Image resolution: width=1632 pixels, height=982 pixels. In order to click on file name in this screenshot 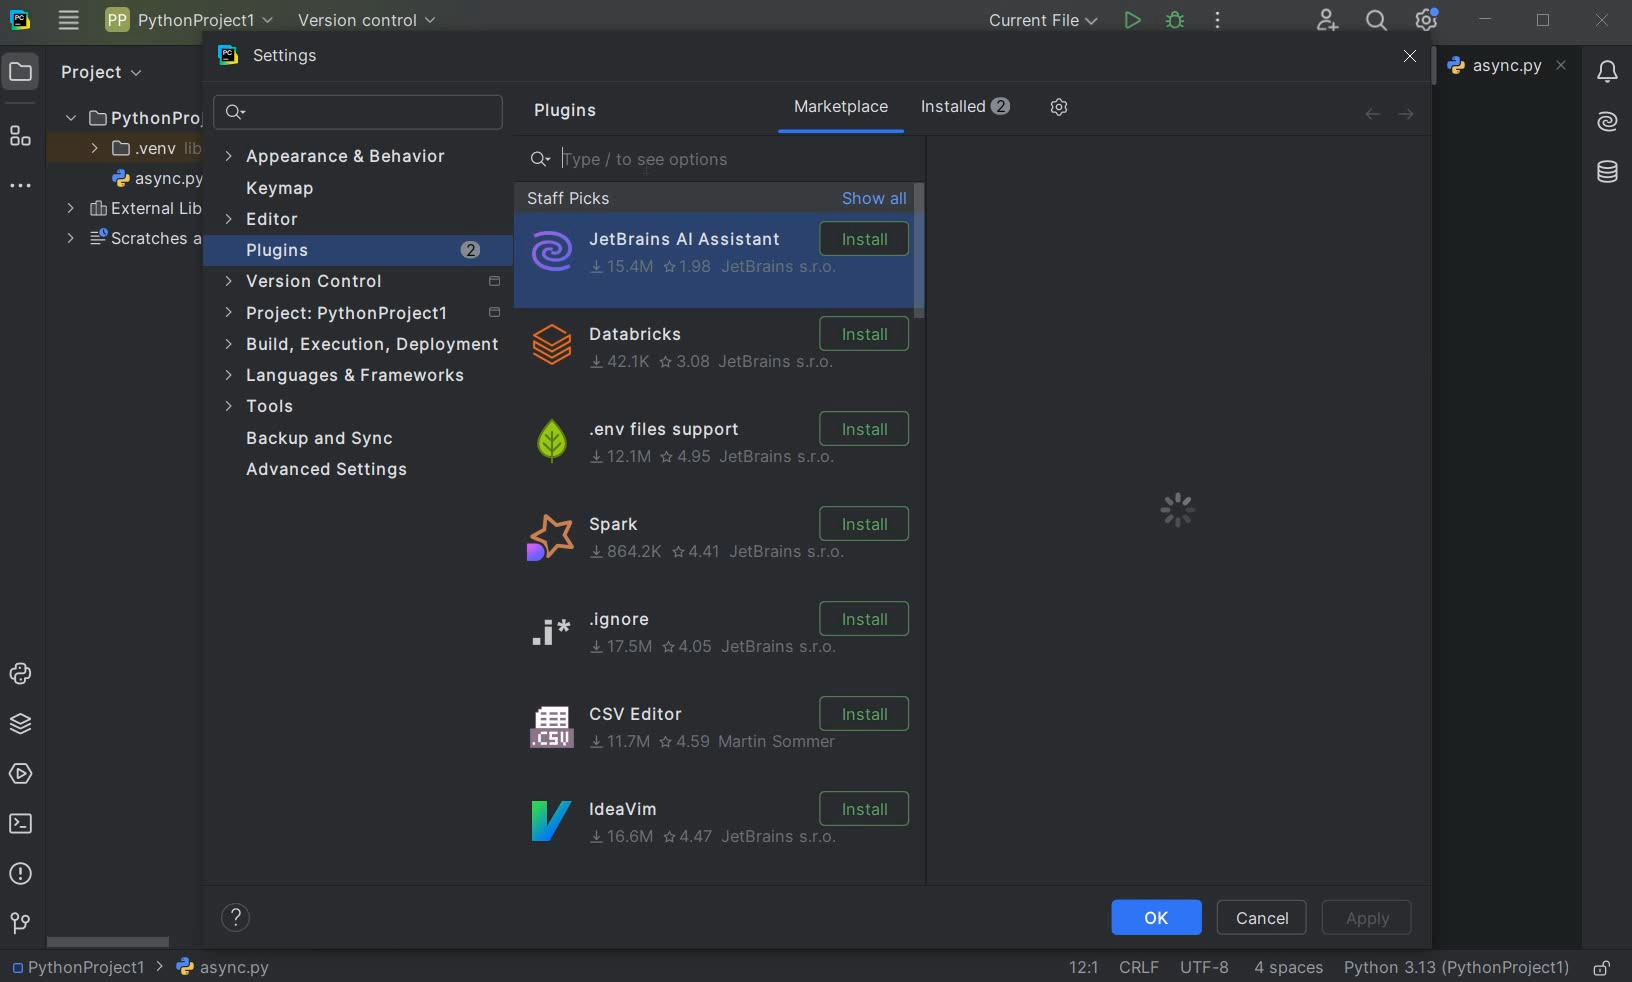, I will do `click(1507, 66)`.